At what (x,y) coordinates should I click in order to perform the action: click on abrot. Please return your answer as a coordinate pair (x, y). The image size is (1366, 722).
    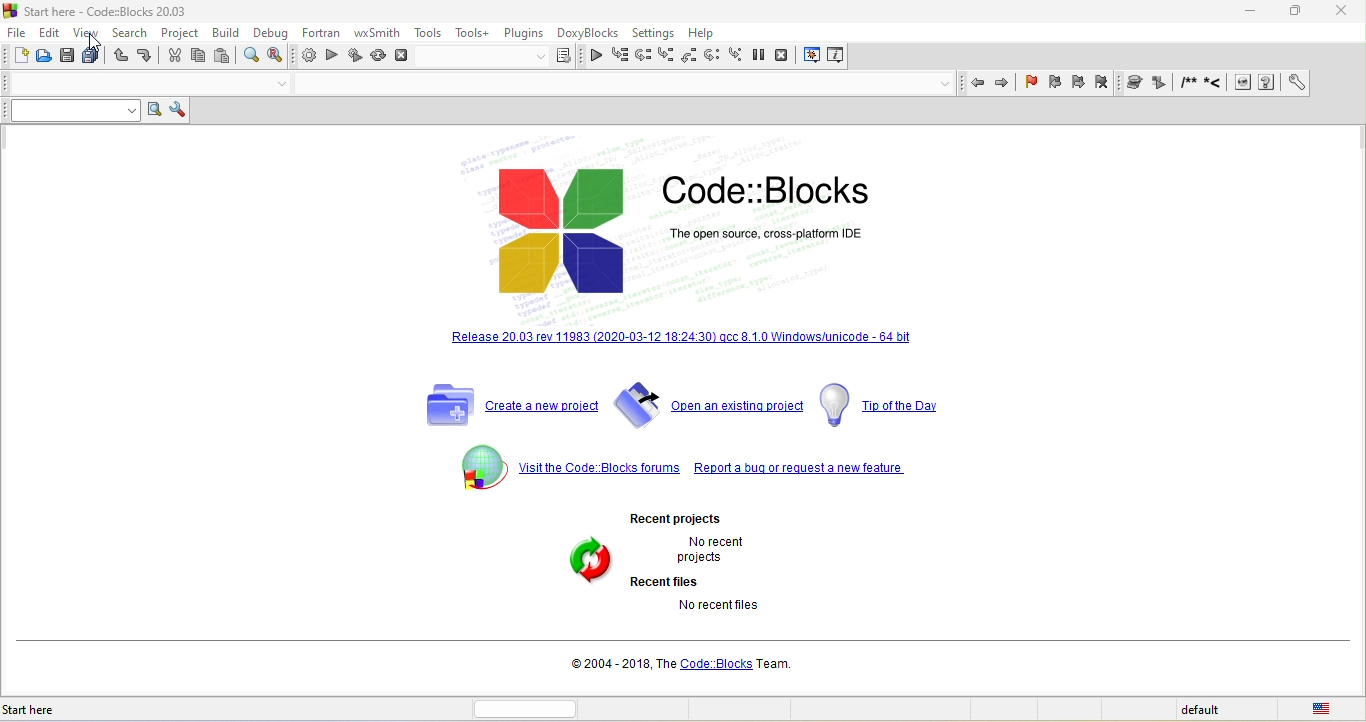
    Looking at the image, I should click on (405, 59).